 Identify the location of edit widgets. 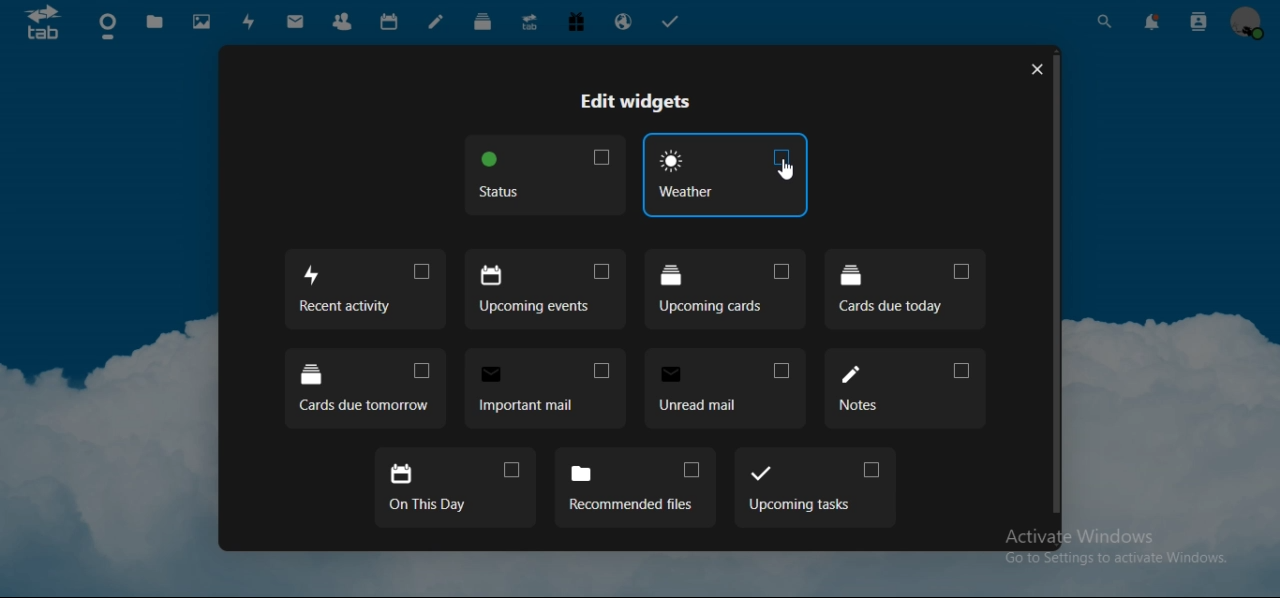
(638, 102).